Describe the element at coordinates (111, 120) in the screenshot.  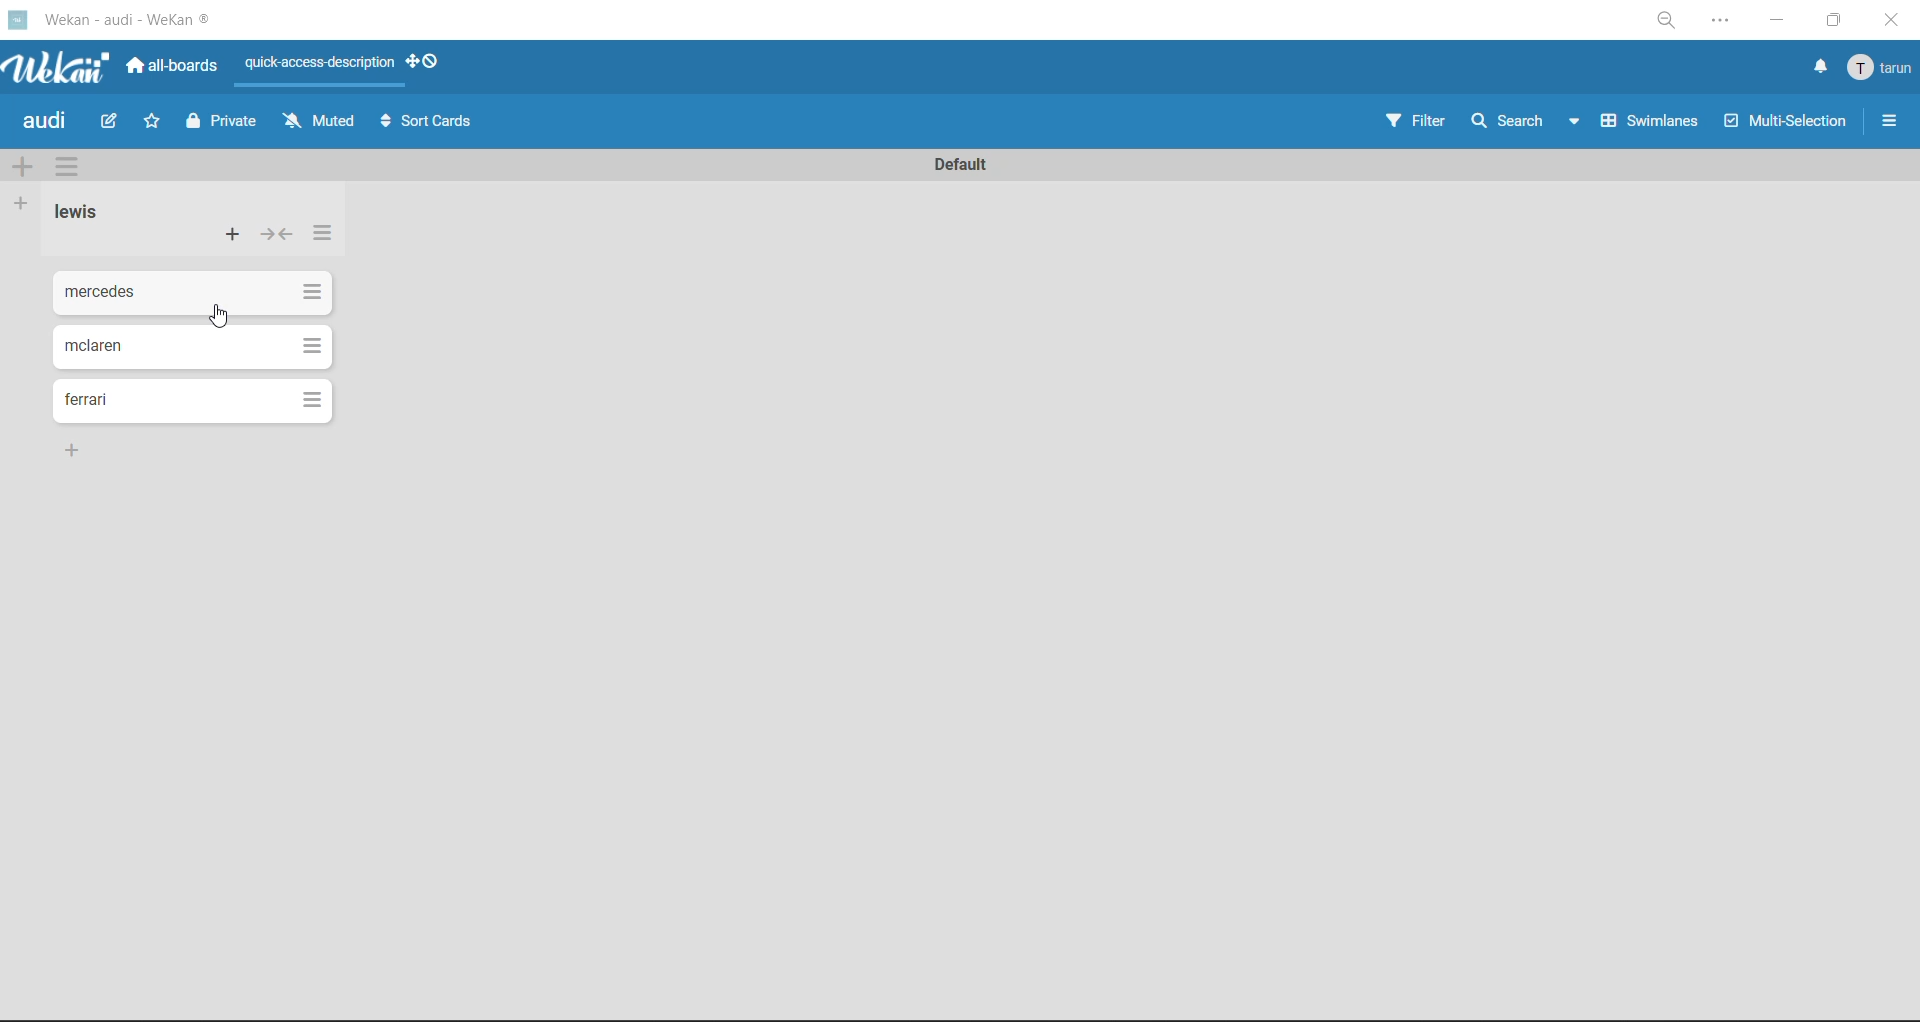
I see `edit` at that location.